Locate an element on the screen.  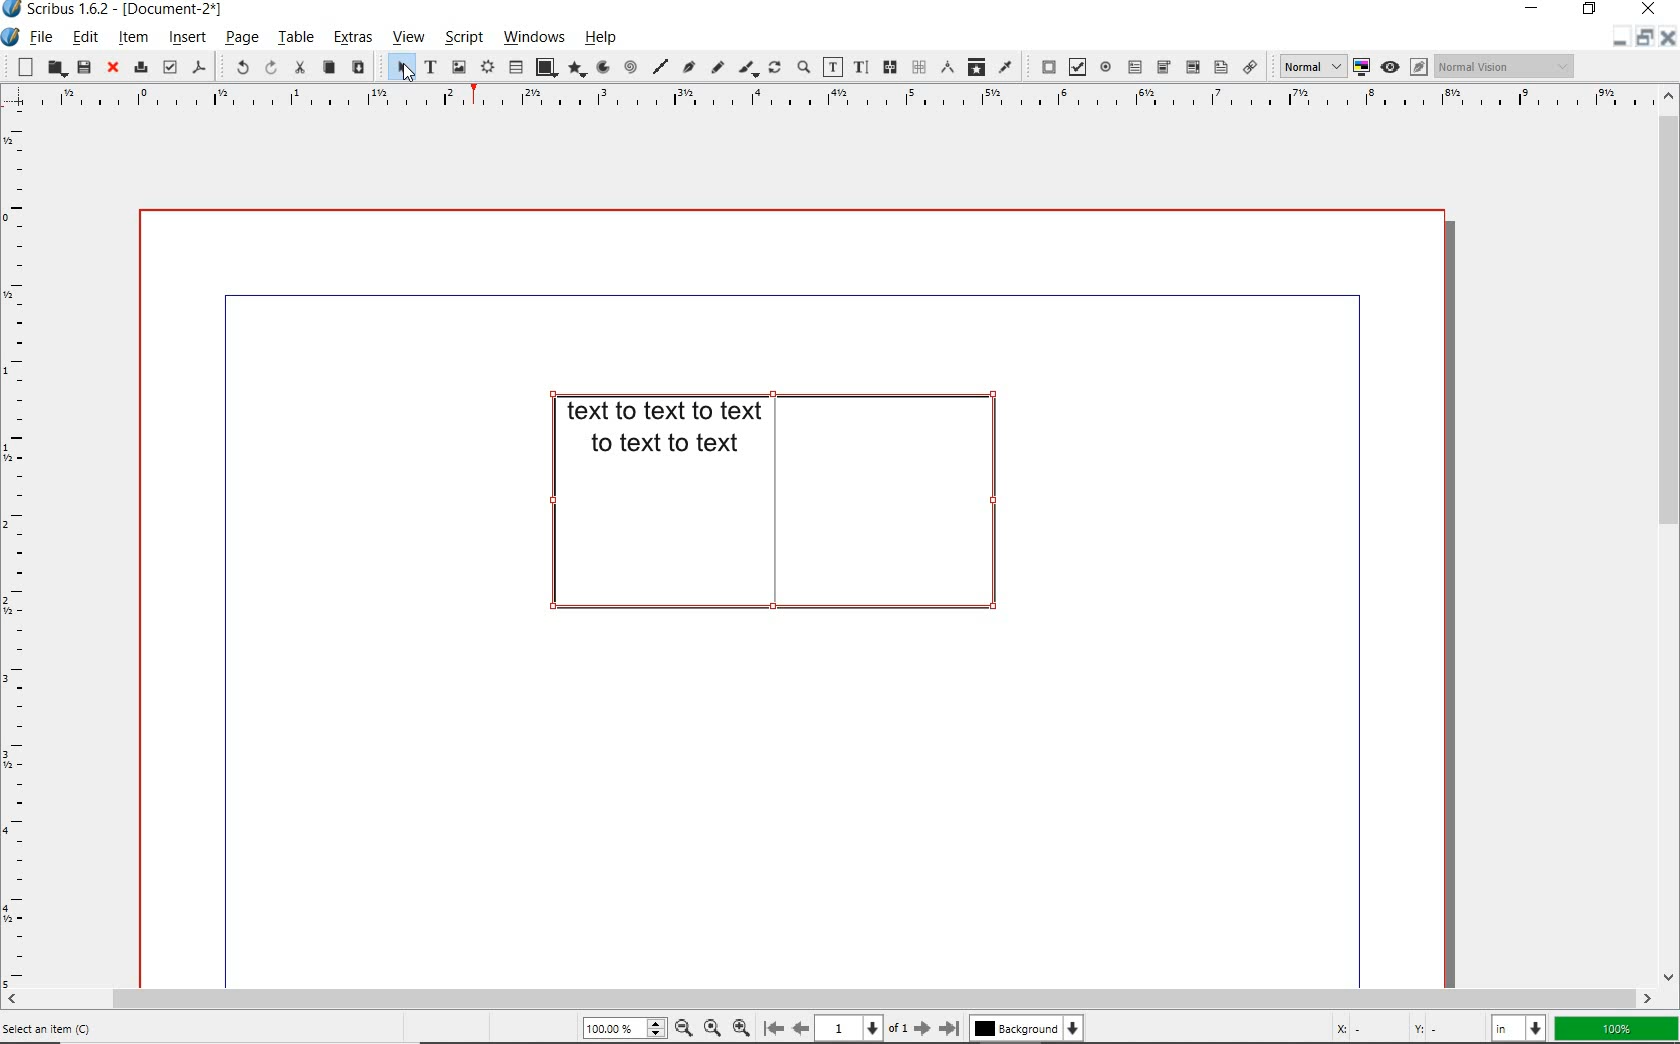
script is located at coordinates (461, 37).